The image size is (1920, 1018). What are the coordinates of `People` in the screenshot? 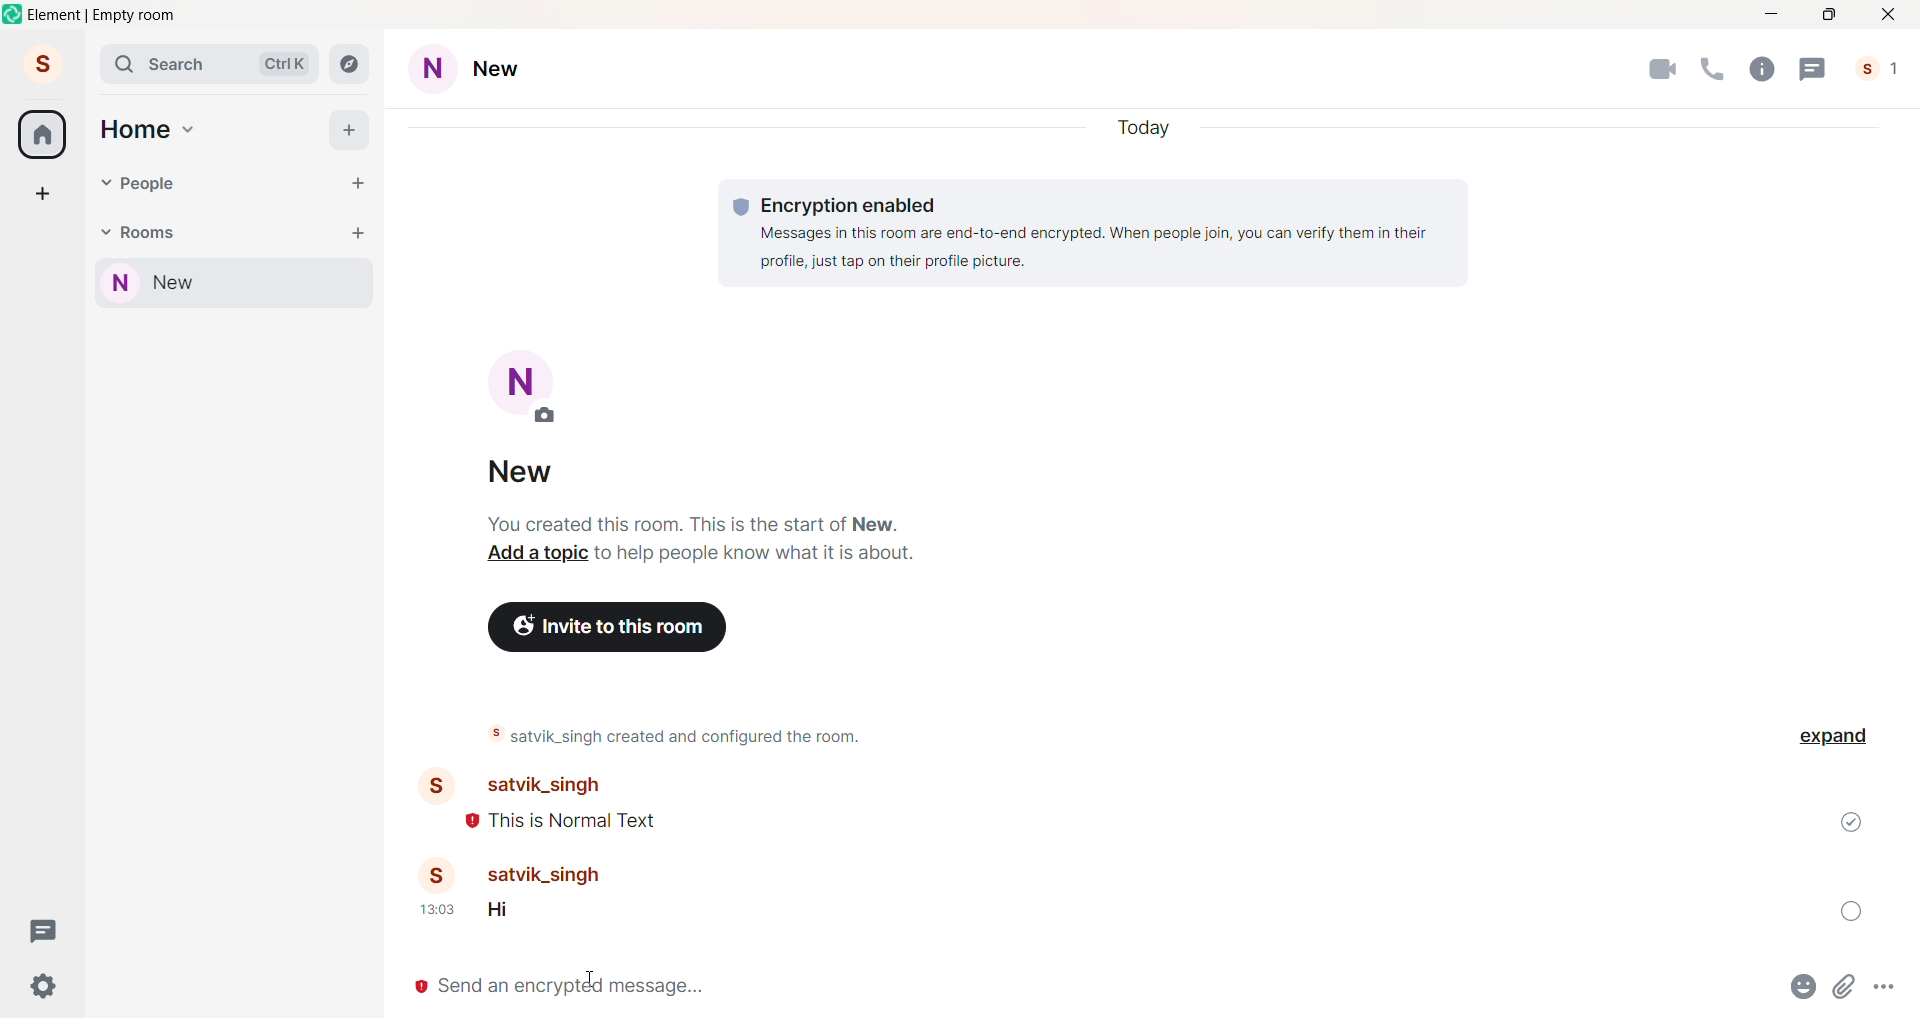 It's located at (1882, 69).